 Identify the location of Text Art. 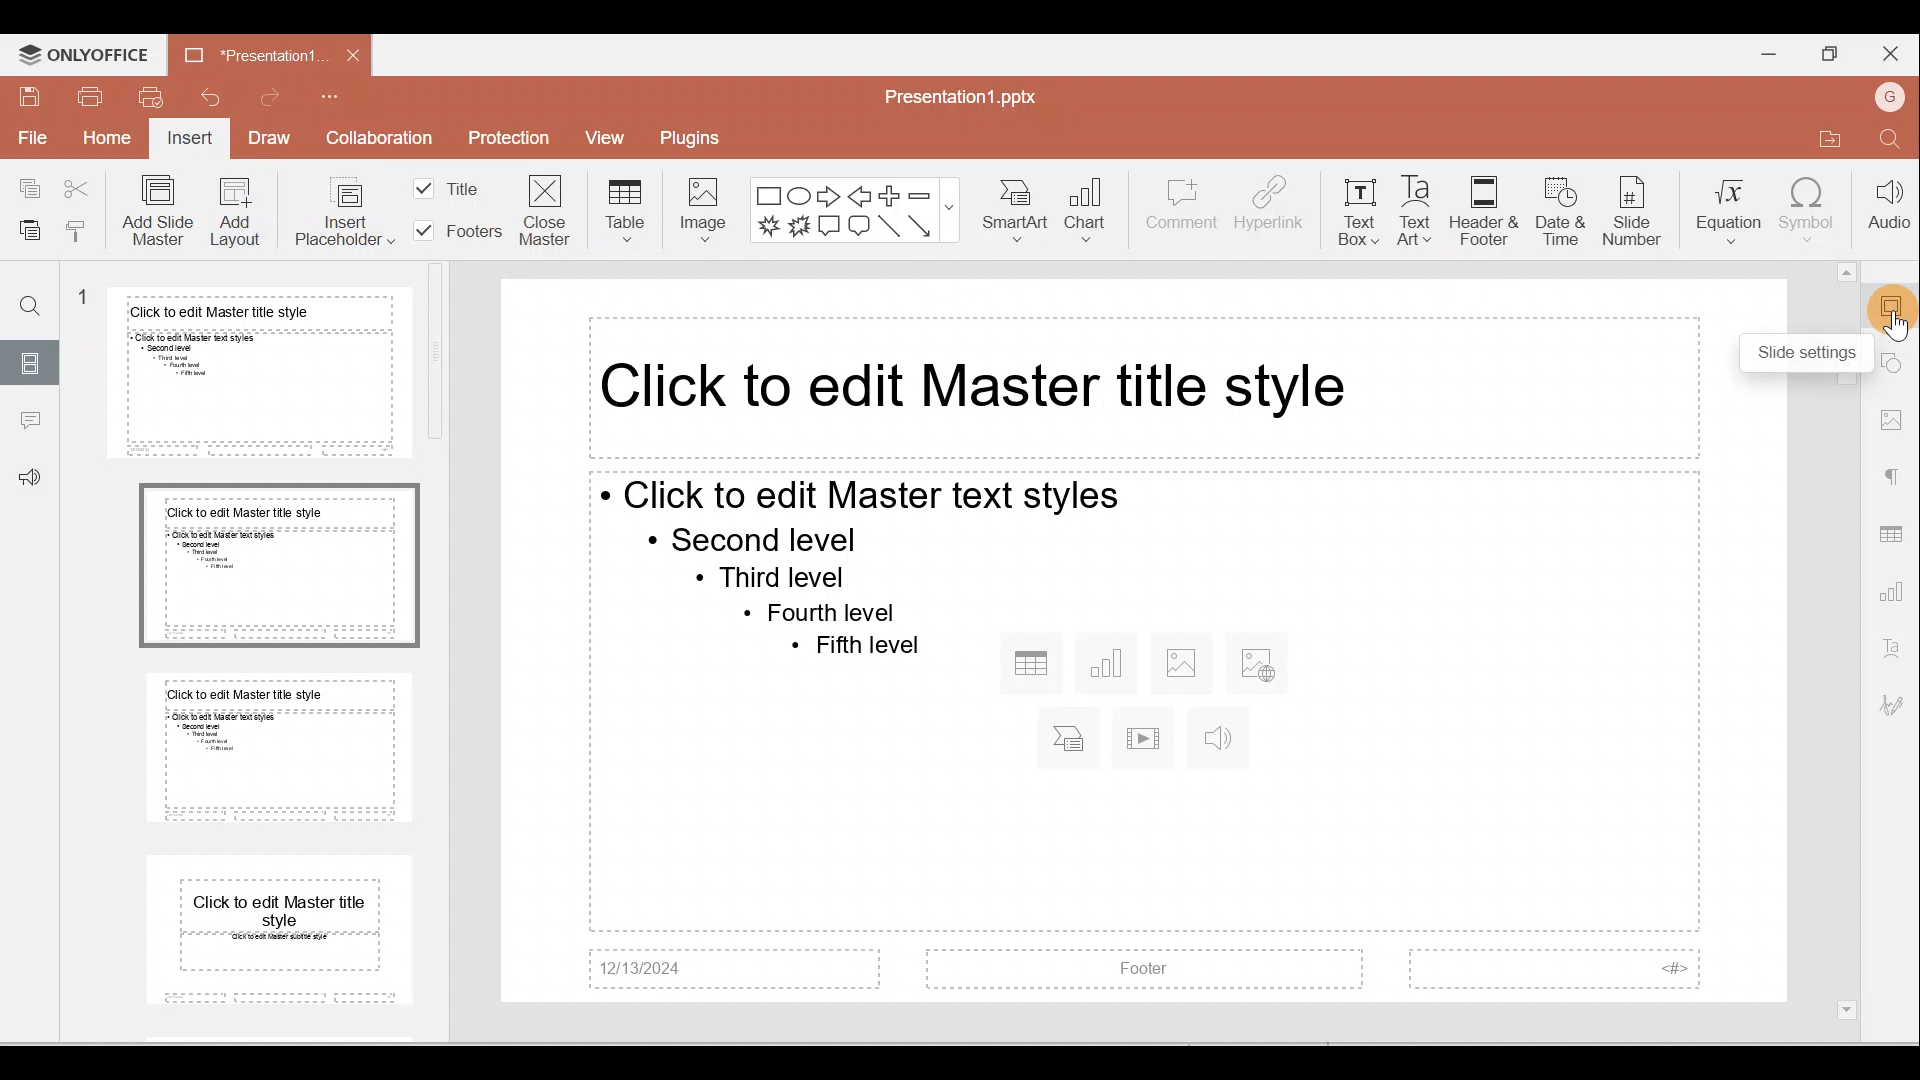
(1414, 211).